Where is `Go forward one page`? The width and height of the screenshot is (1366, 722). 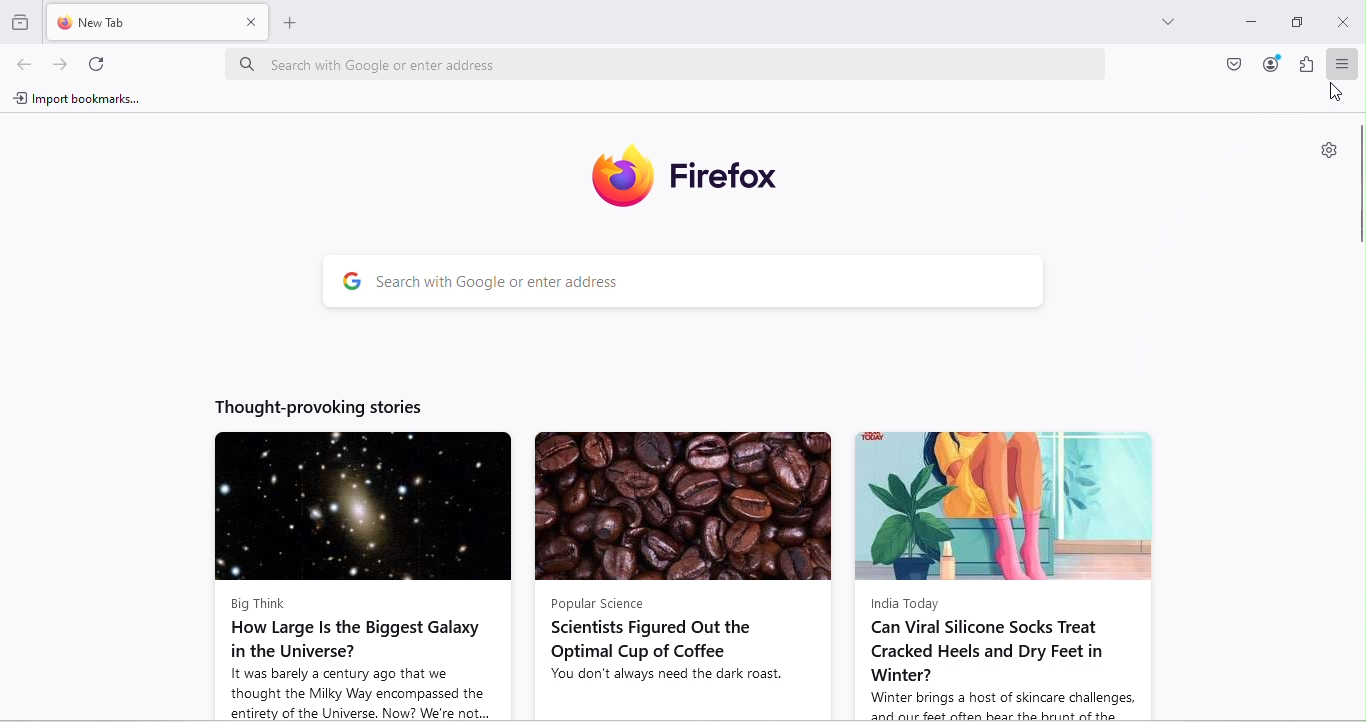 Go forward one page is located at coordinates (59, 65).